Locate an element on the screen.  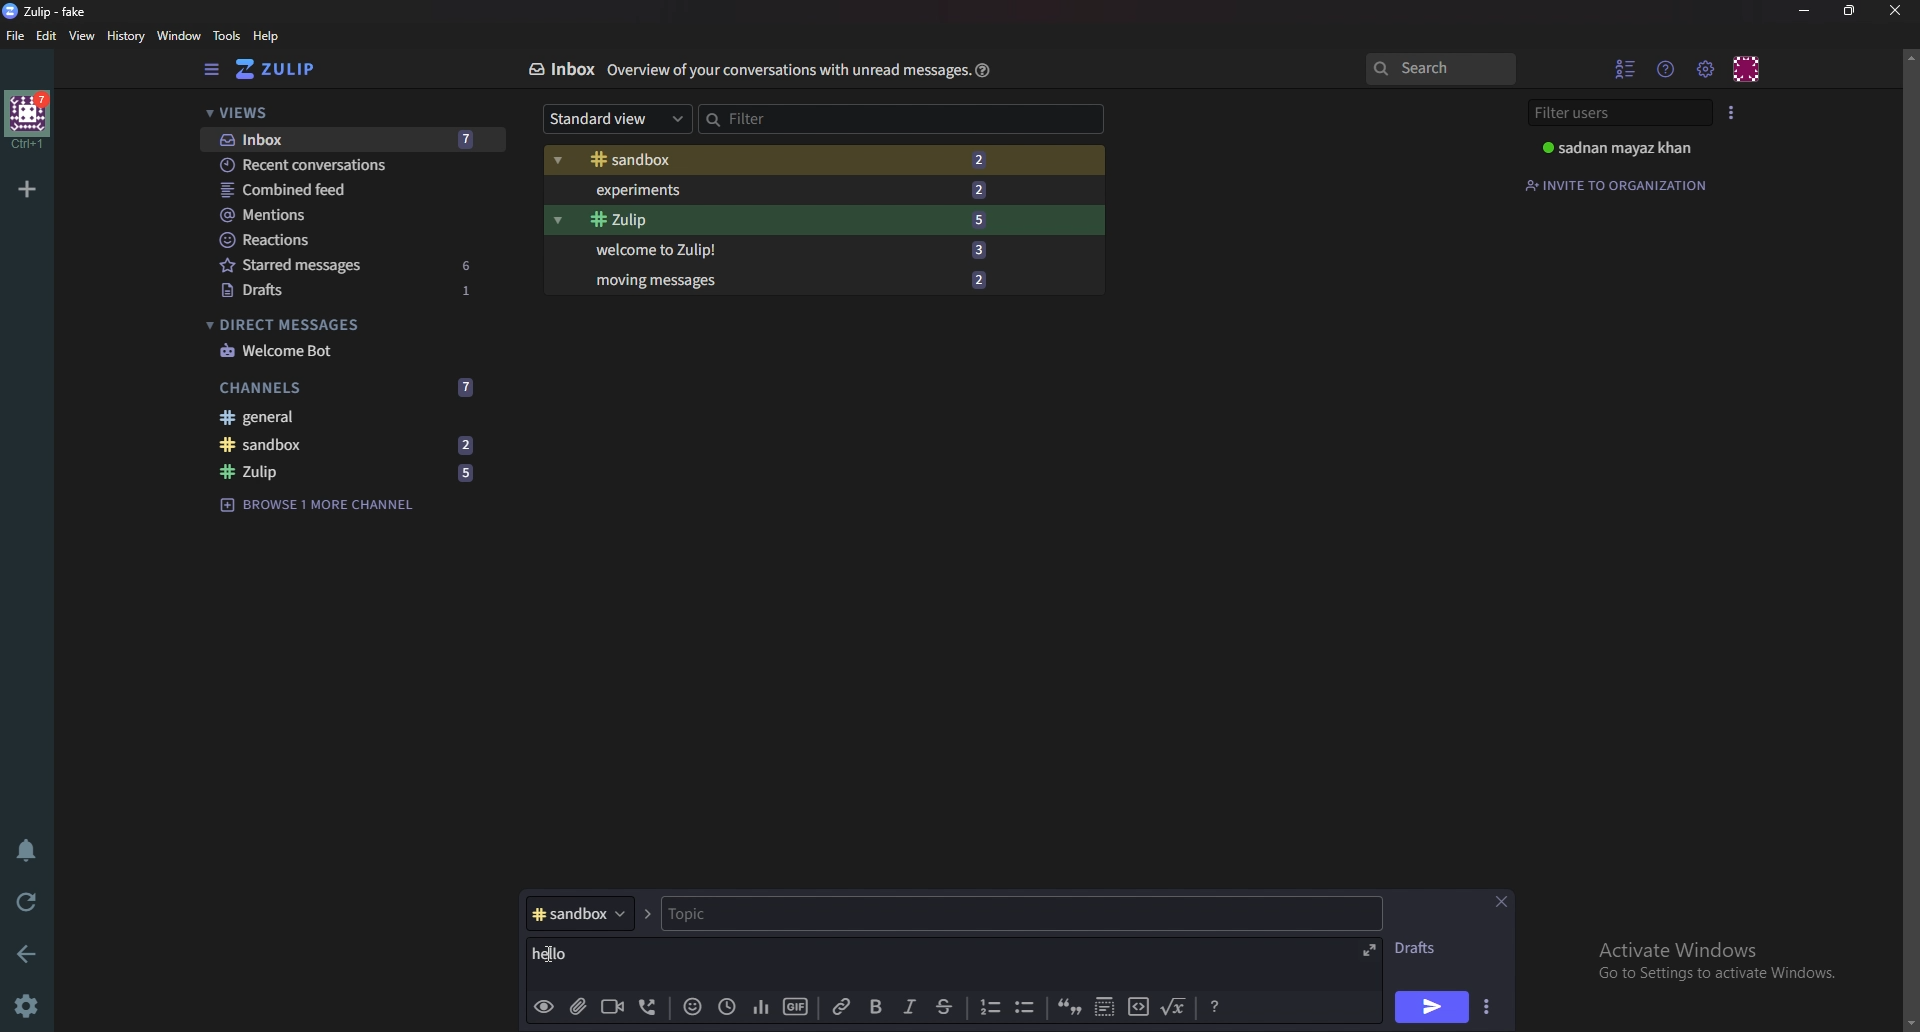
hello is located at coordinates (579, 954).